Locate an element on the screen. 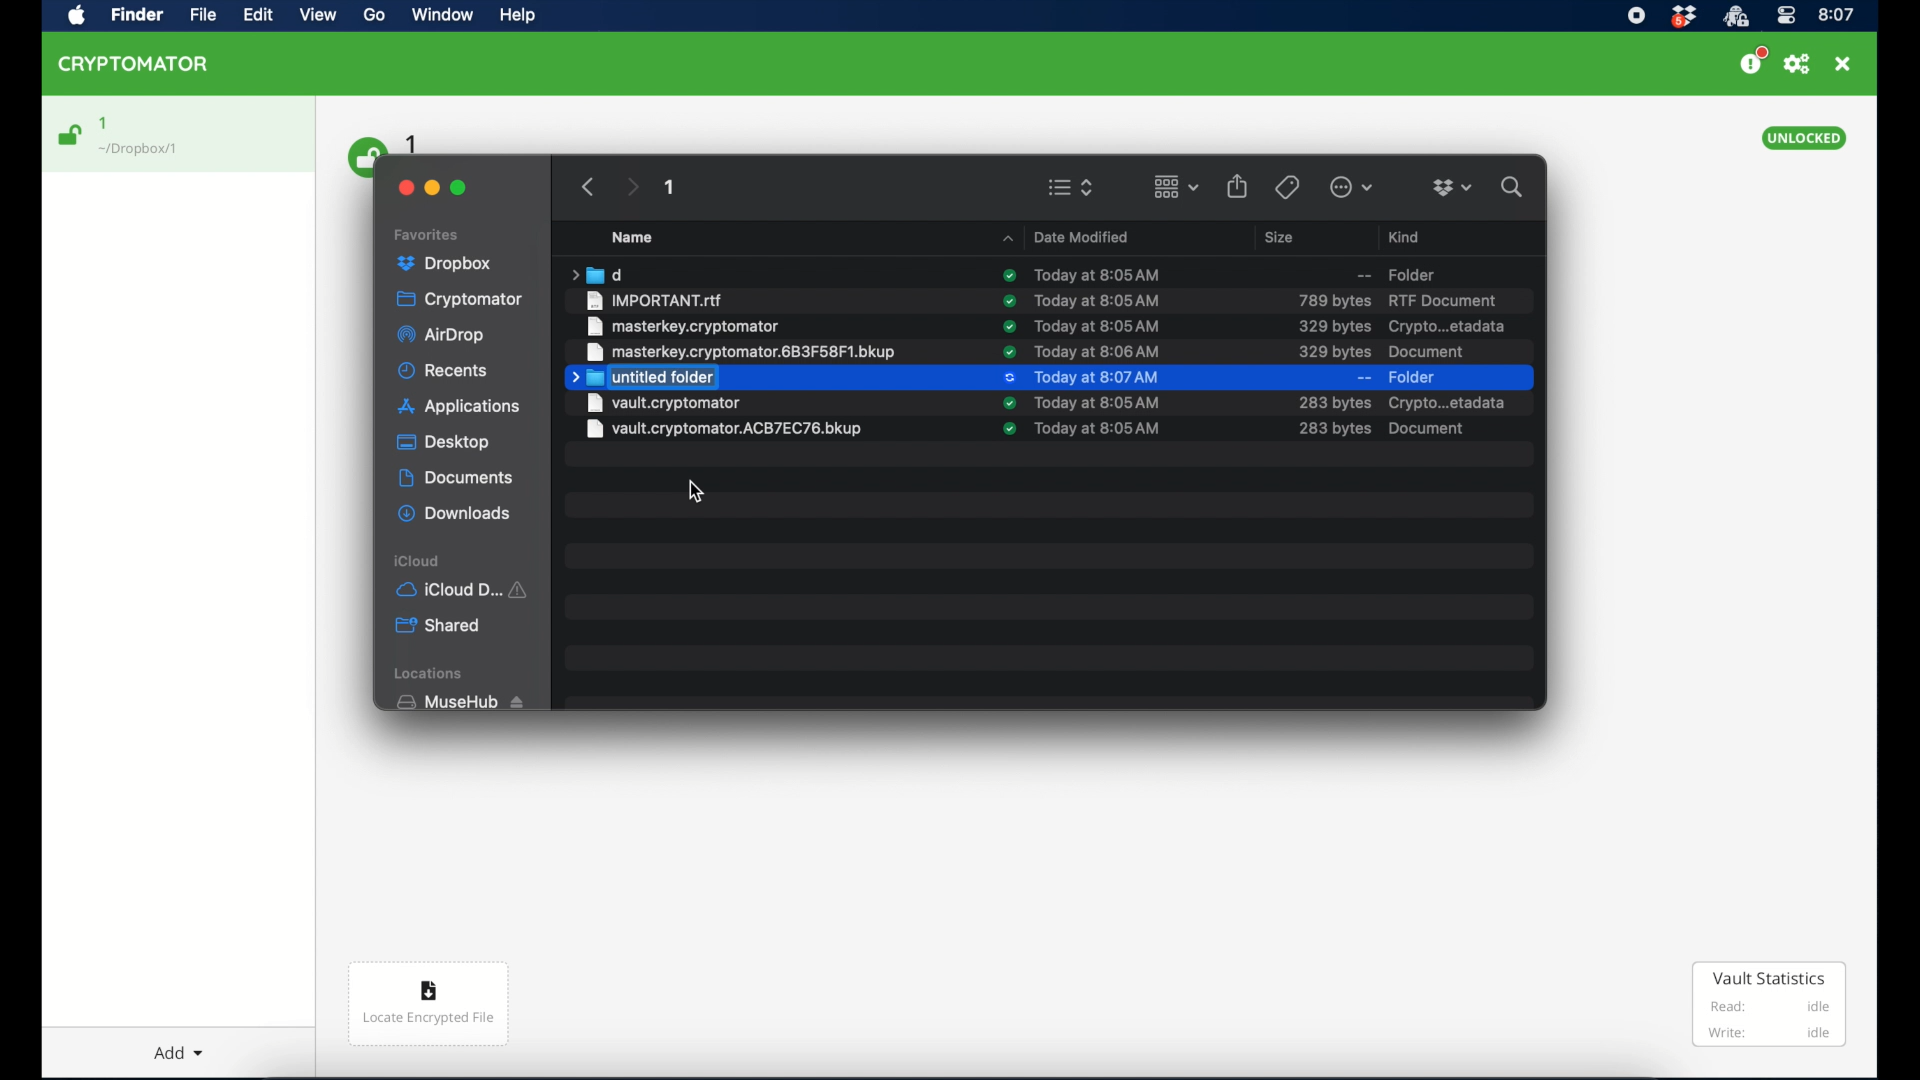 This screenshot has width=1920, height=1080. close is located at coordinates (402, 185).